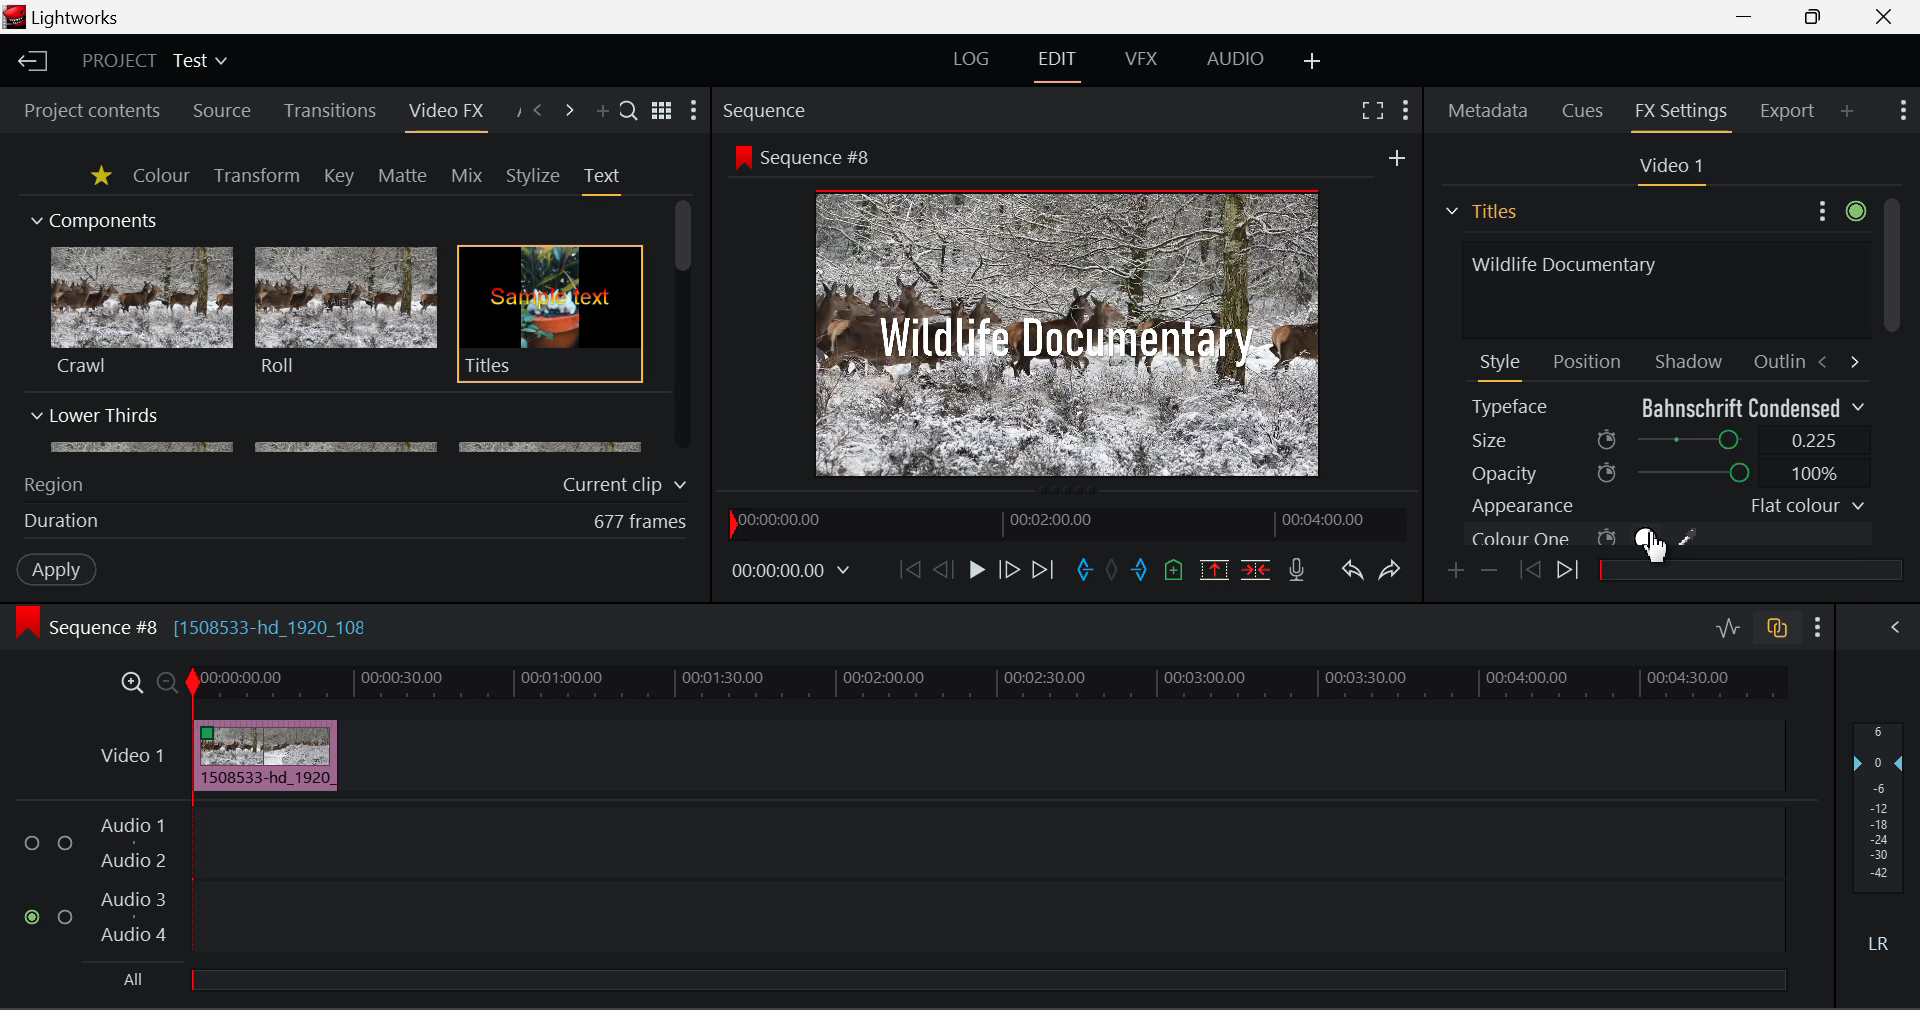 The width and height of the screenshot is (1920, 1010). What do you see at coordinates (1892, 628) in the screenshot?
I see `Show Audio Mix` at bounding box center [1892, 628].